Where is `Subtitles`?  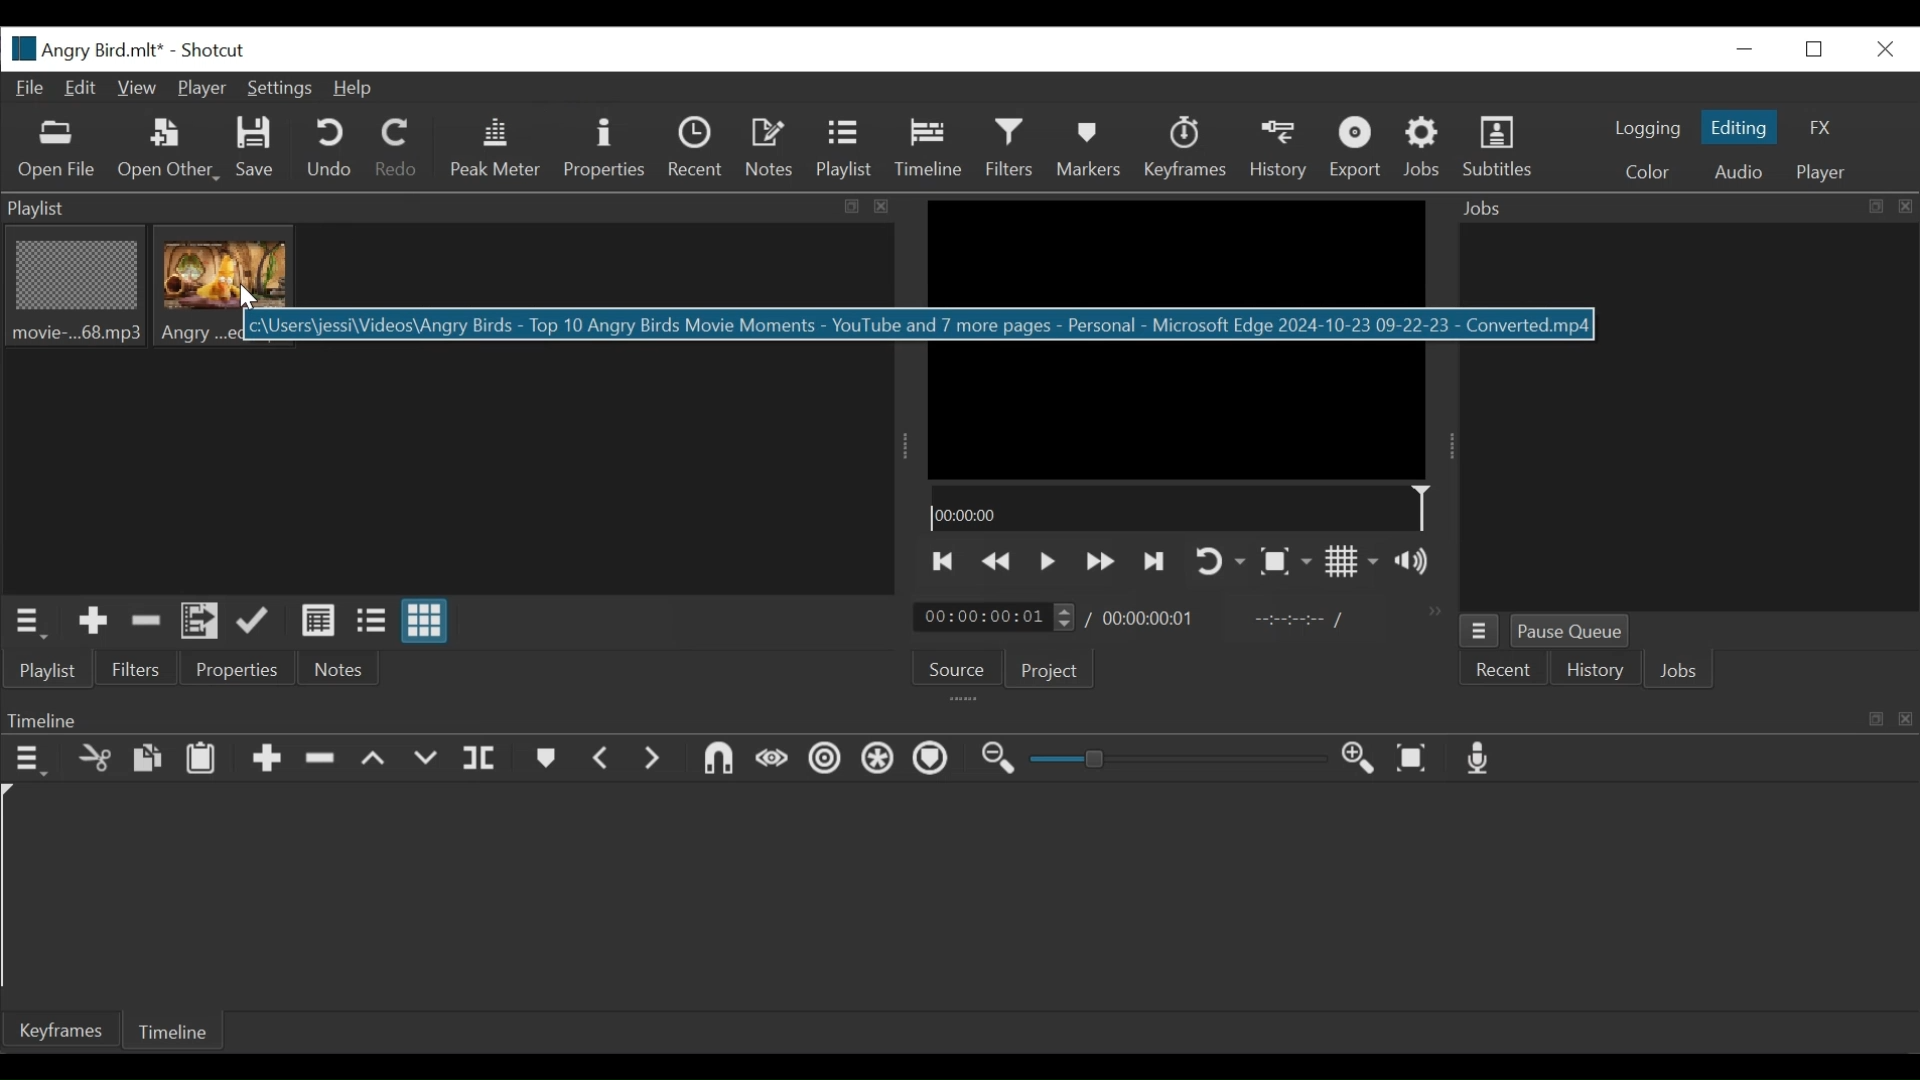
Subtitles is located at coordinates (1503, 151).